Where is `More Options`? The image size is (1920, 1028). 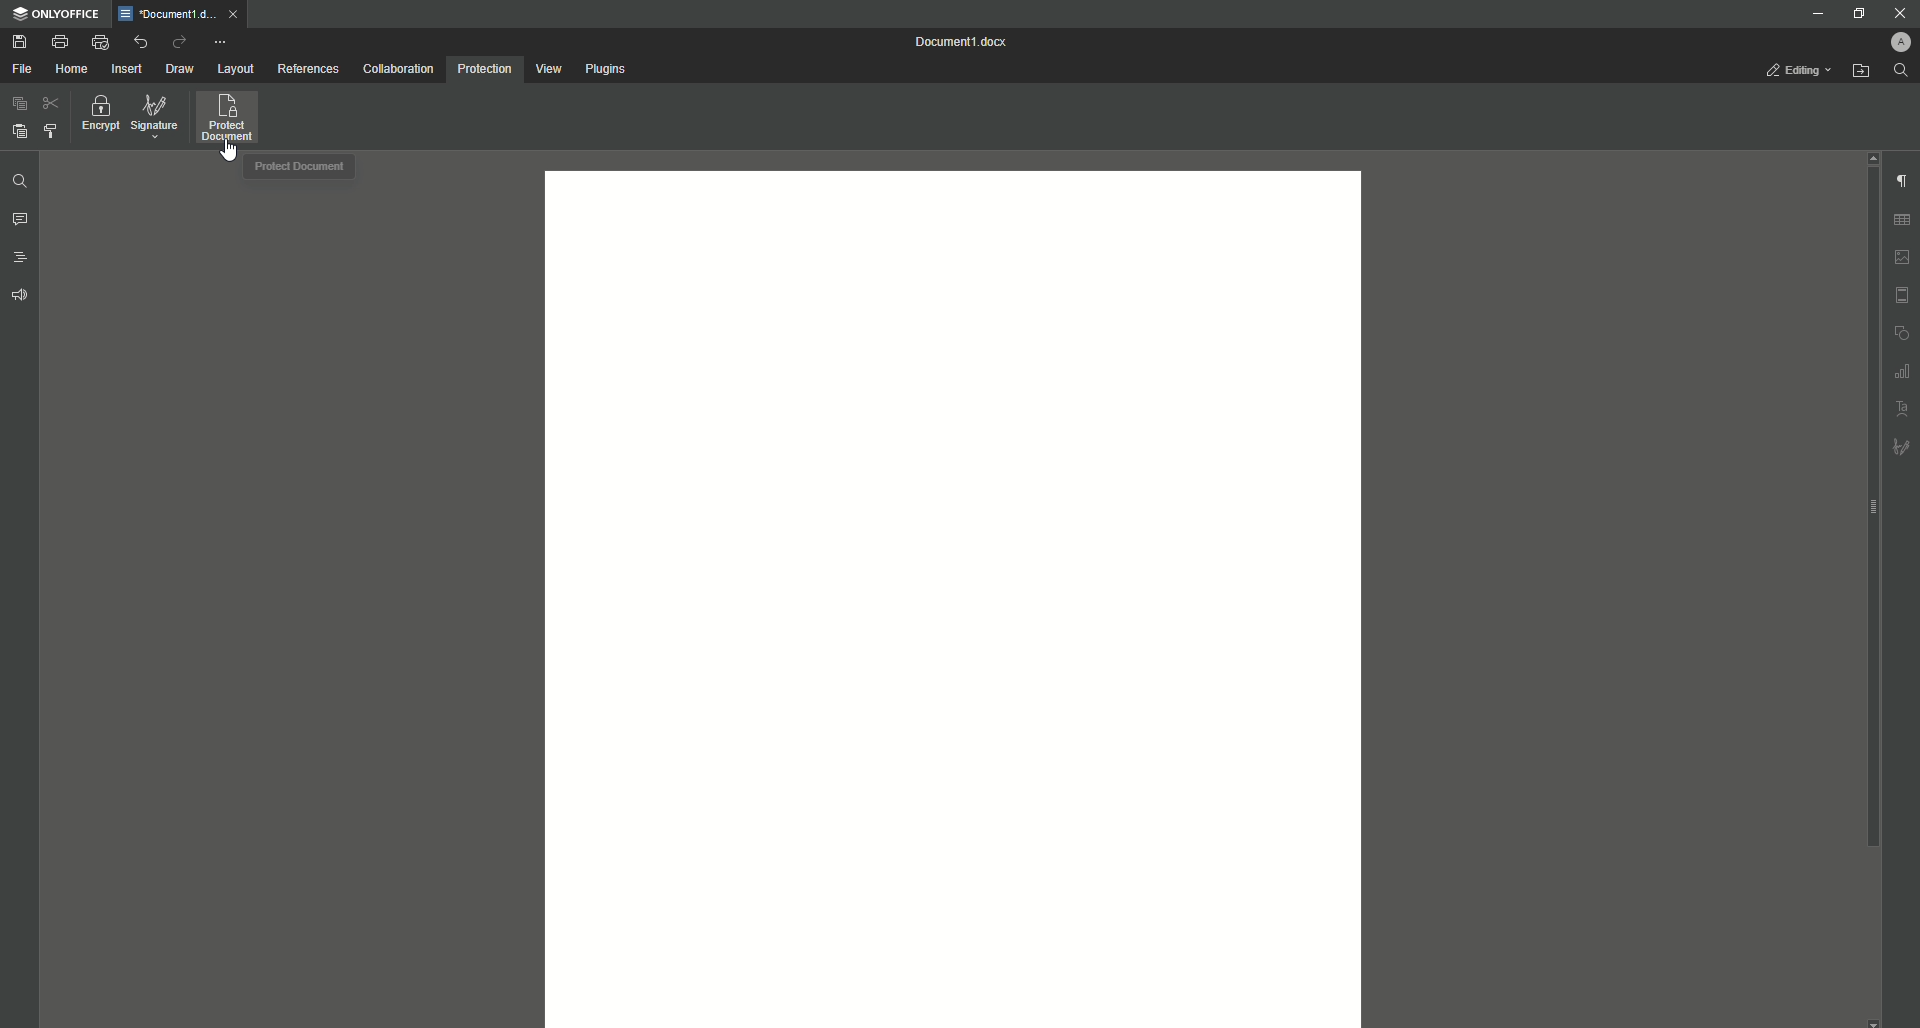 More Options is located at coordinates (222, 40).